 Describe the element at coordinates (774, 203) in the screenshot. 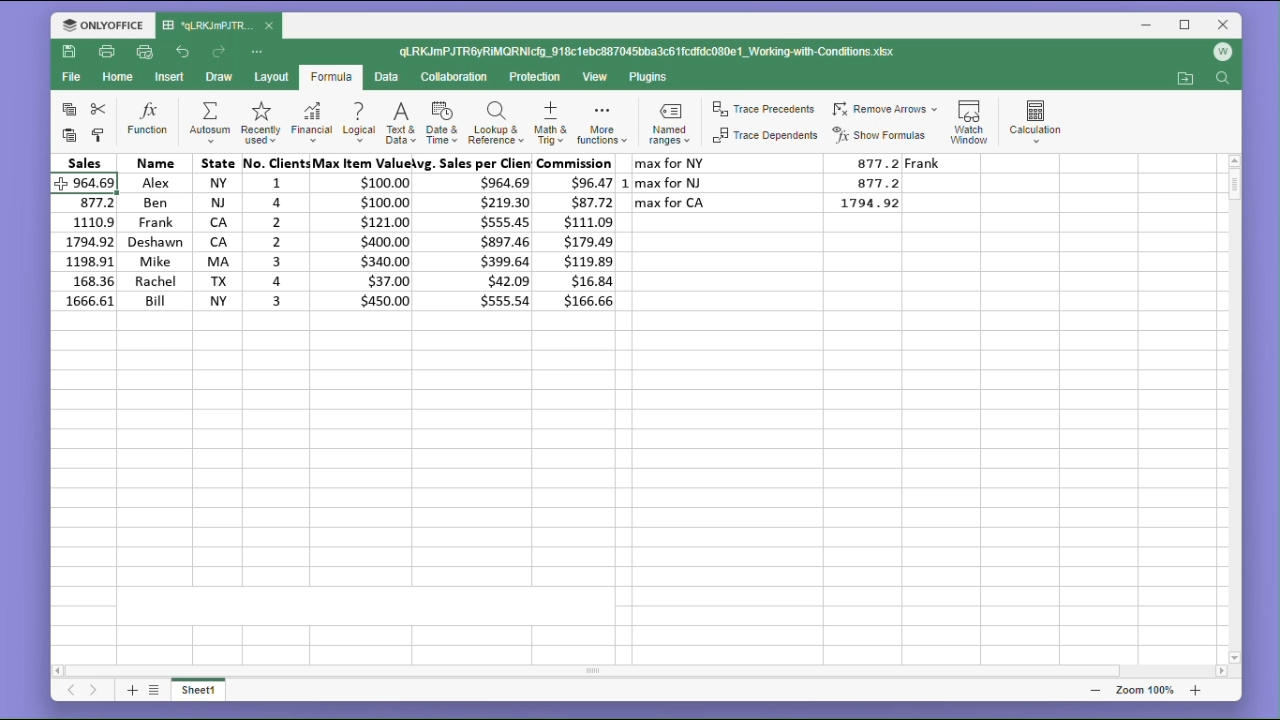

I see `max for CA 1794.92` at that location.